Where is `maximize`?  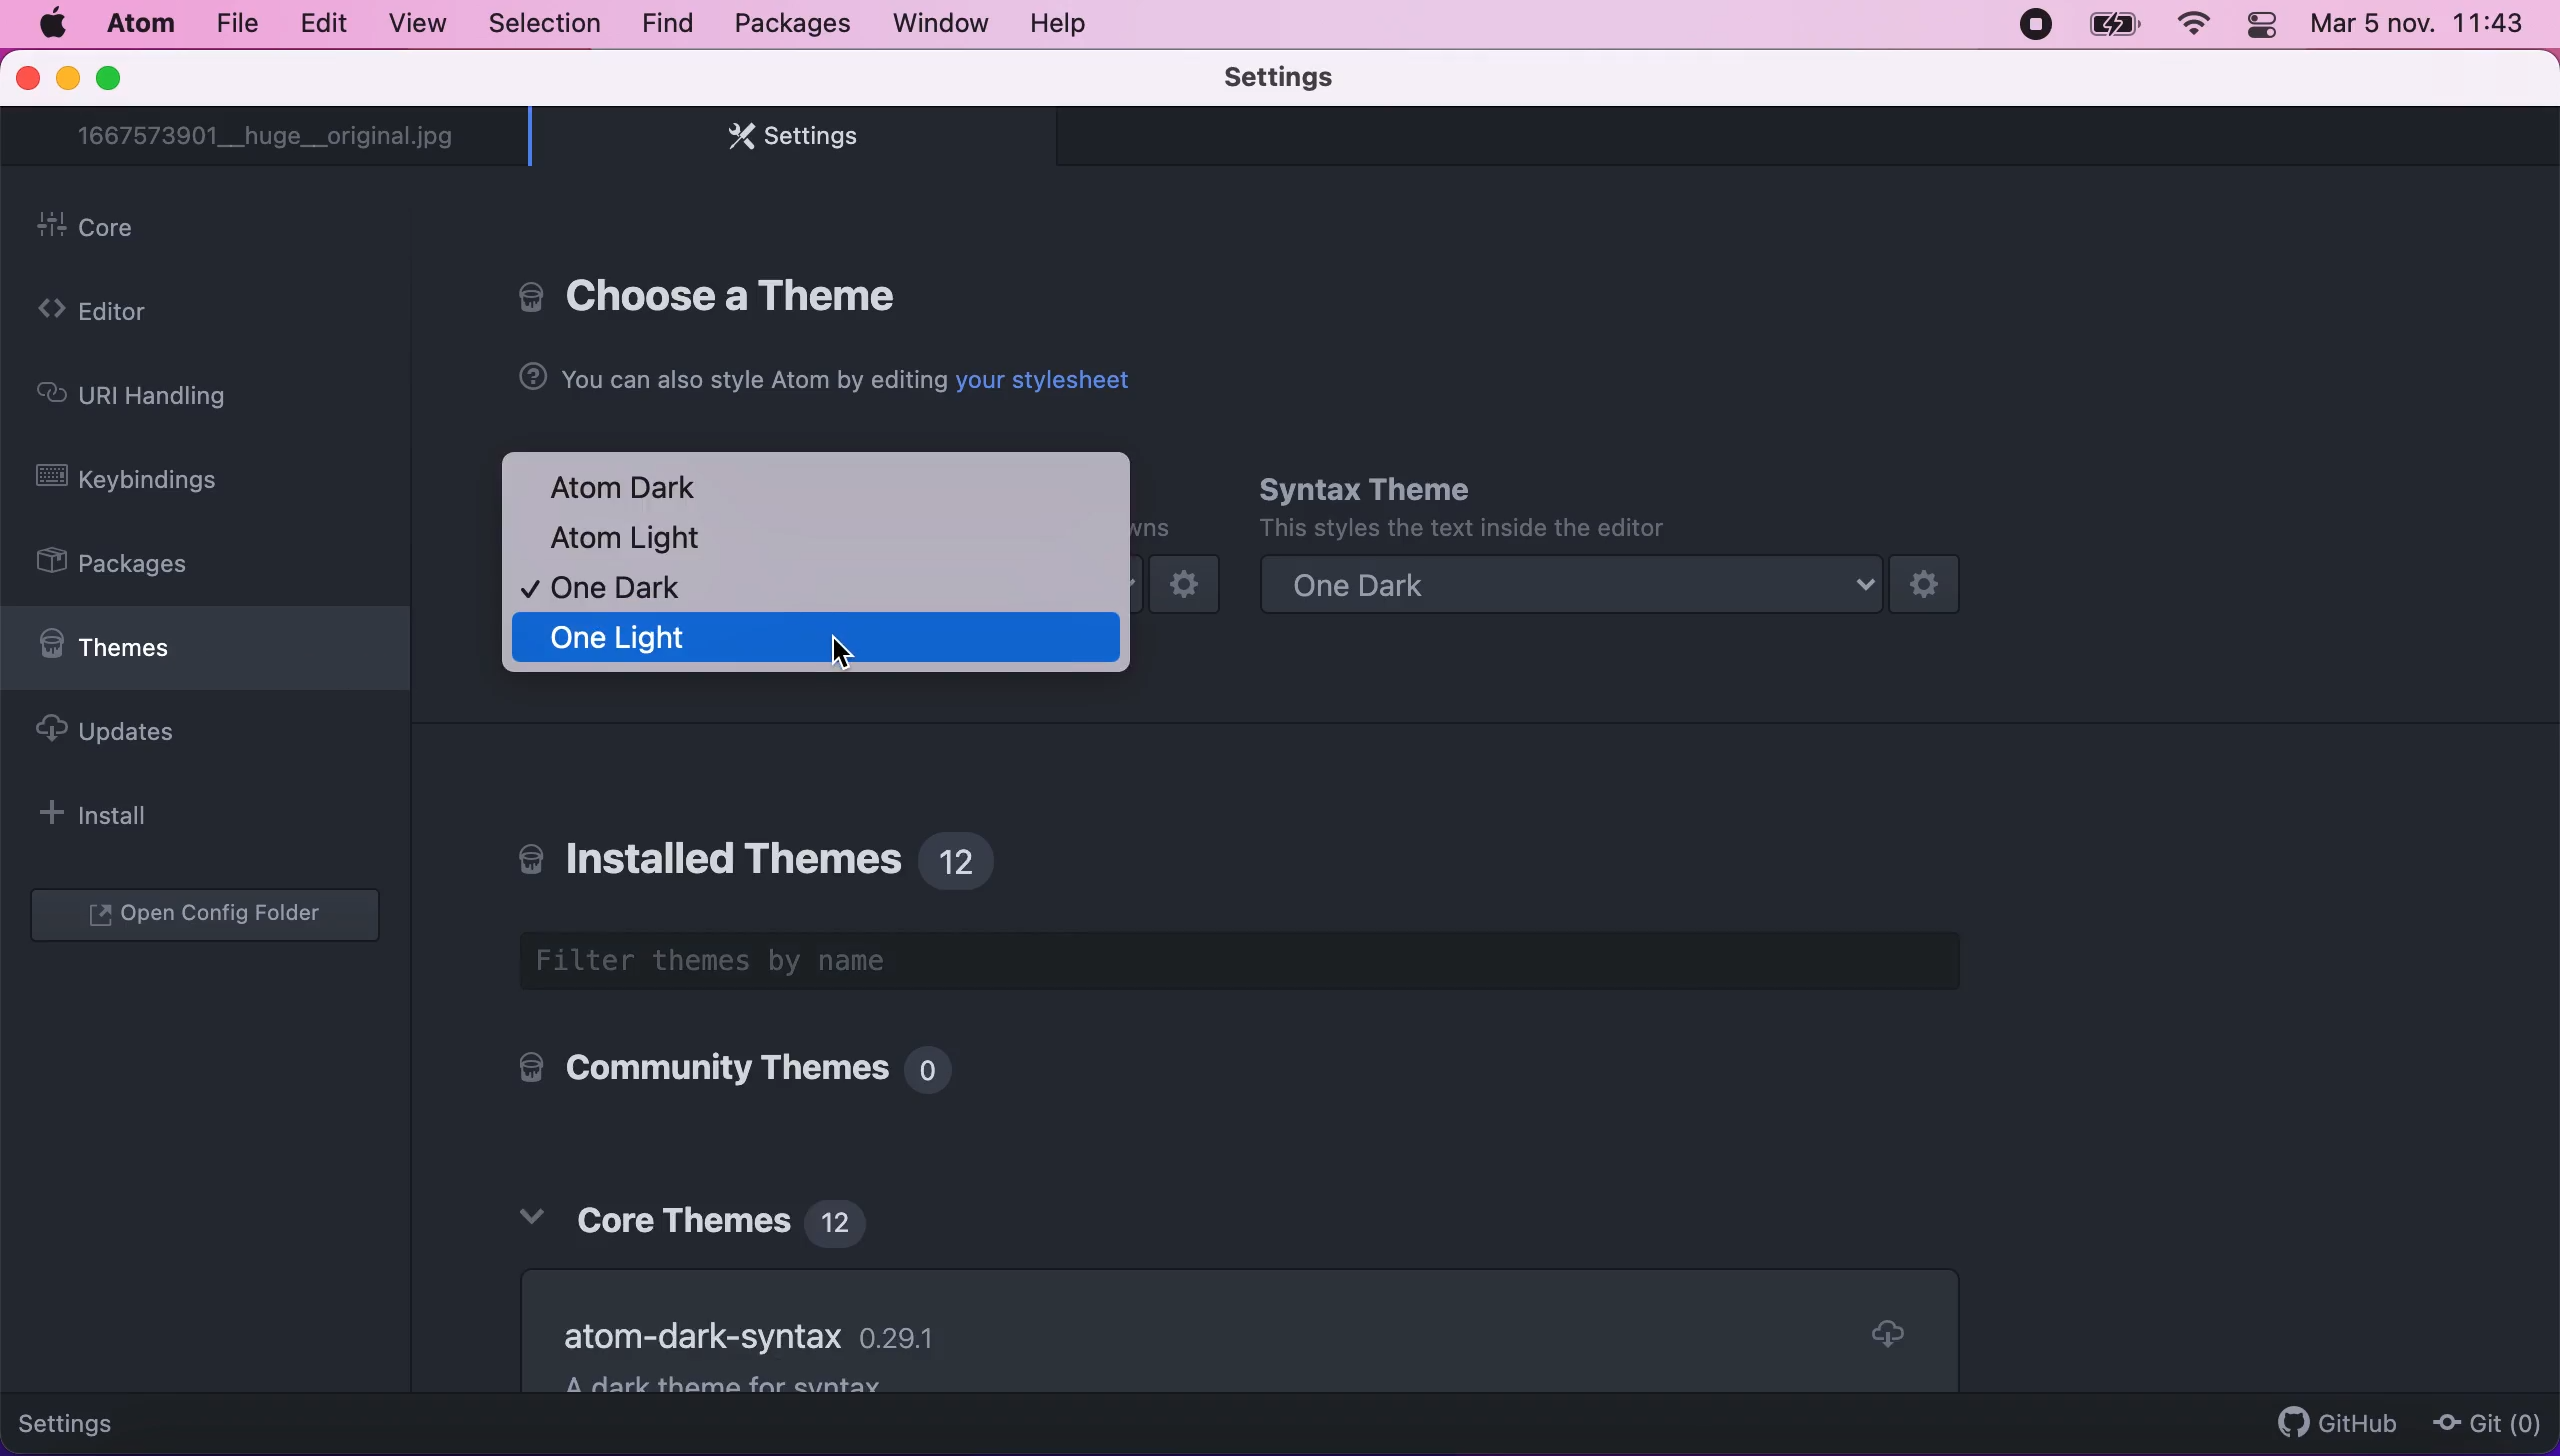 maximize is located at coordinates (128, 79).